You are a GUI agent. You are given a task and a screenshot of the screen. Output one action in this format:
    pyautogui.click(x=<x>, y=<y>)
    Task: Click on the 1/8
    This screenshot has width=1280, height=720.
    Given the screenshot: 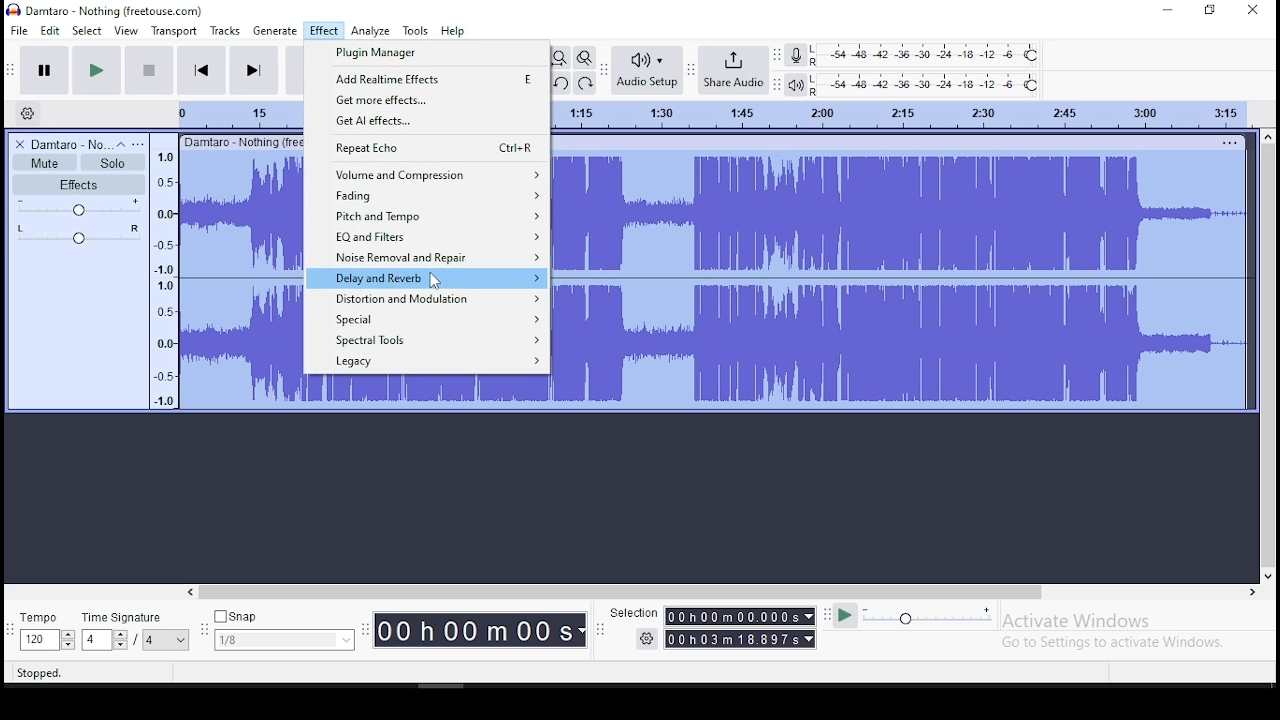 What is the action you would take?
    pyautogui.click(x=270, y=640)
    